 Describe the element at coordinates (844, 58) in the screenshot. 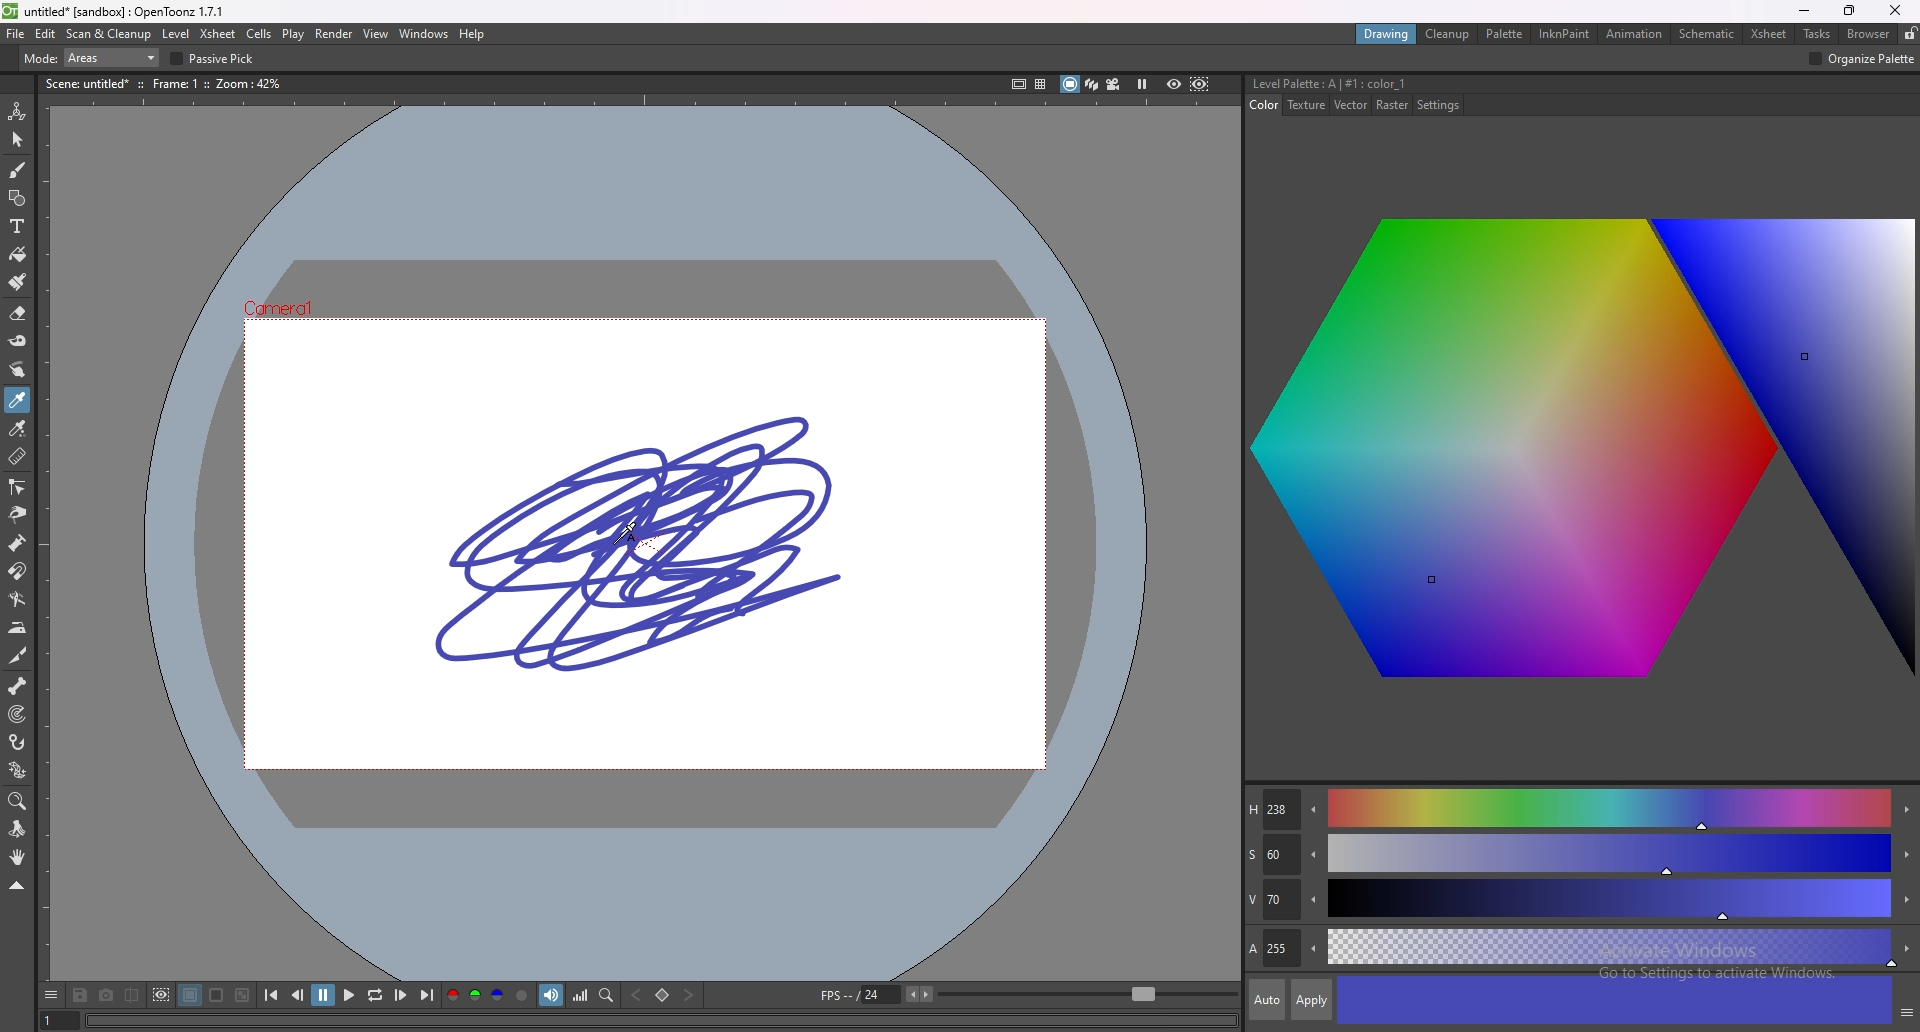

I see `vertical` at that location.